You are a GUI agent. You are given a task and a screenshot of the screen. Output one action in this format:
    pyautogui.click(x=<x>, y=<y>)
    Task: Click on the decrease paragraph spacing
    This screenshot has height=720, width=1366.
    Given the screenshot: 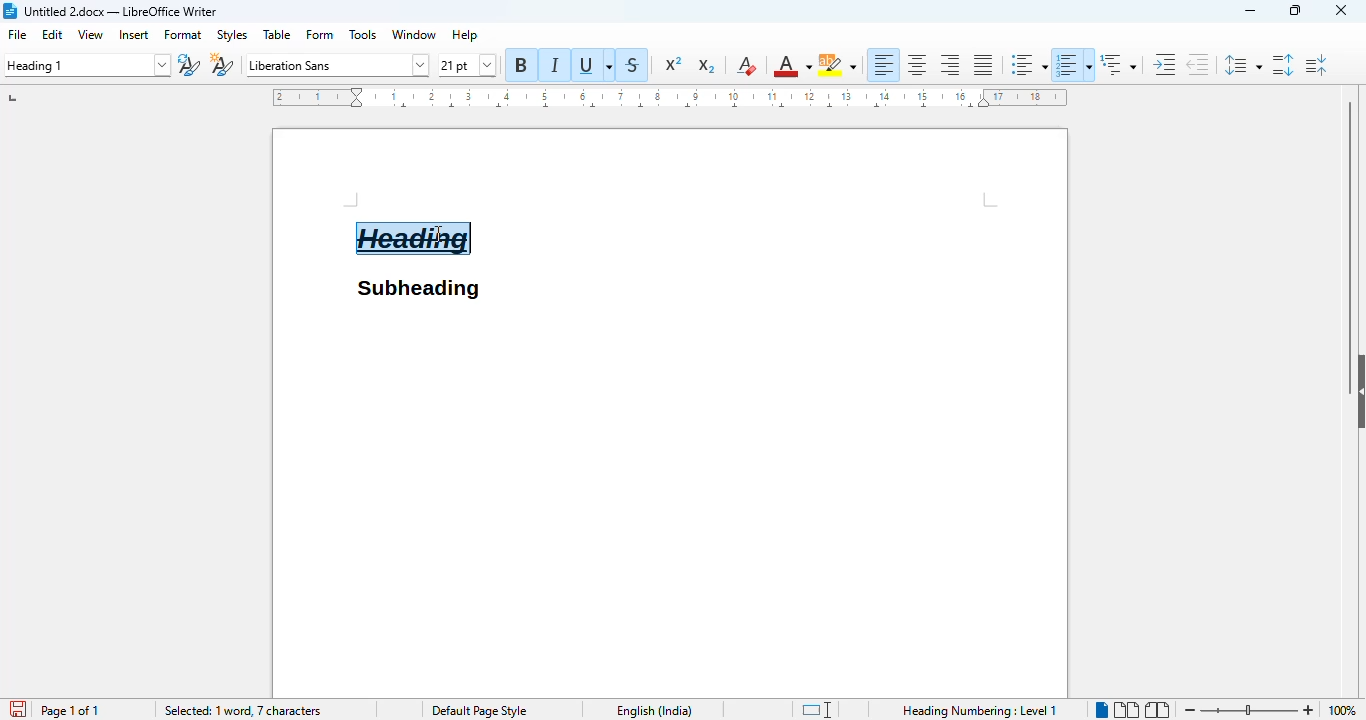 What is the action you would take?
    pyautogui.click(x=1316, y=65)
    